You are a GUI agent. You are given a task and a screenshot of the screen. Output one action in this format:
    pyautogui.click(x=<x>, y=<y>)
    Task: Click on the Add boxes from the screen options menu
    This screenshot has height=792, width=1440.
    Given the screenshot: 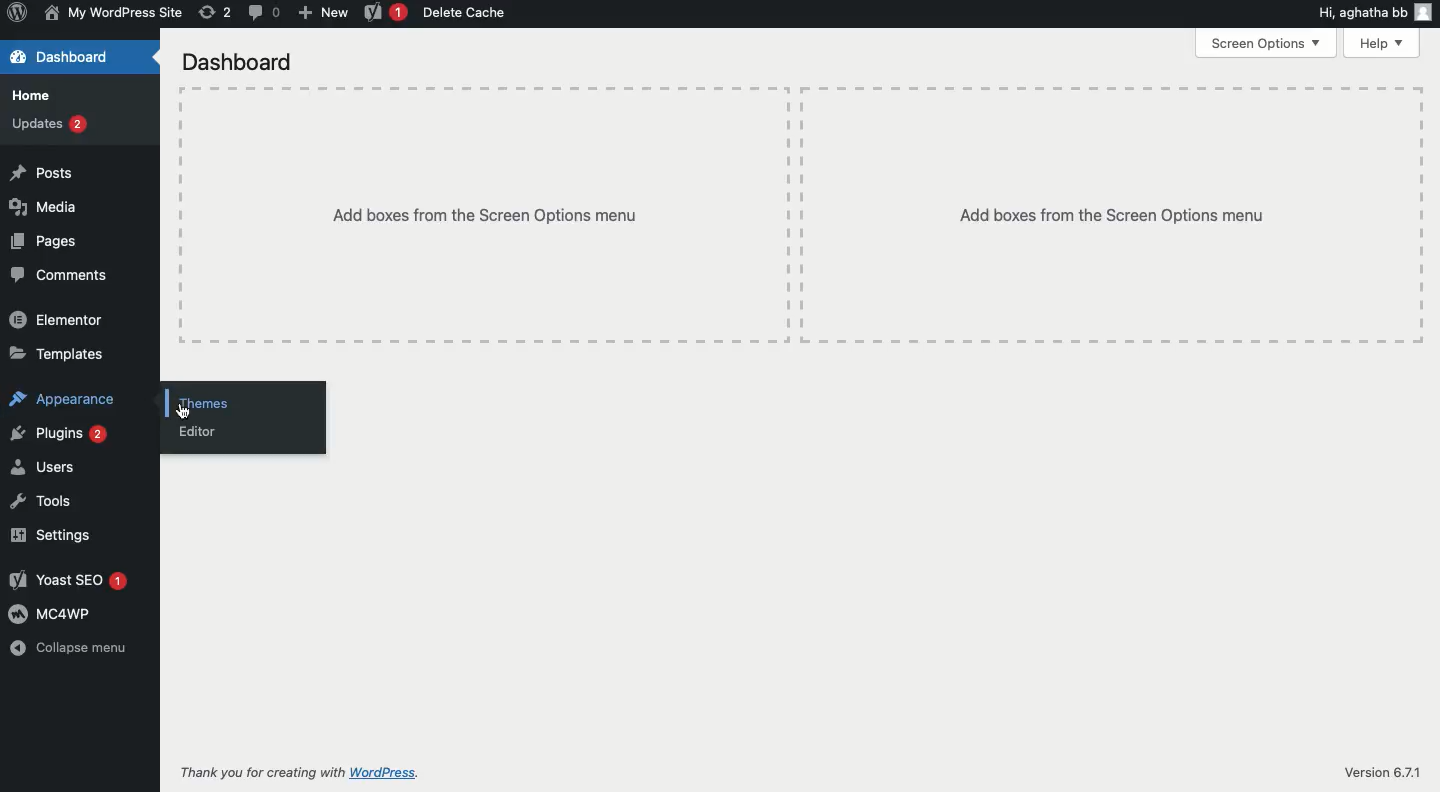 What is the action you would take?
    pyautogui.click(x=802, y=215)
    